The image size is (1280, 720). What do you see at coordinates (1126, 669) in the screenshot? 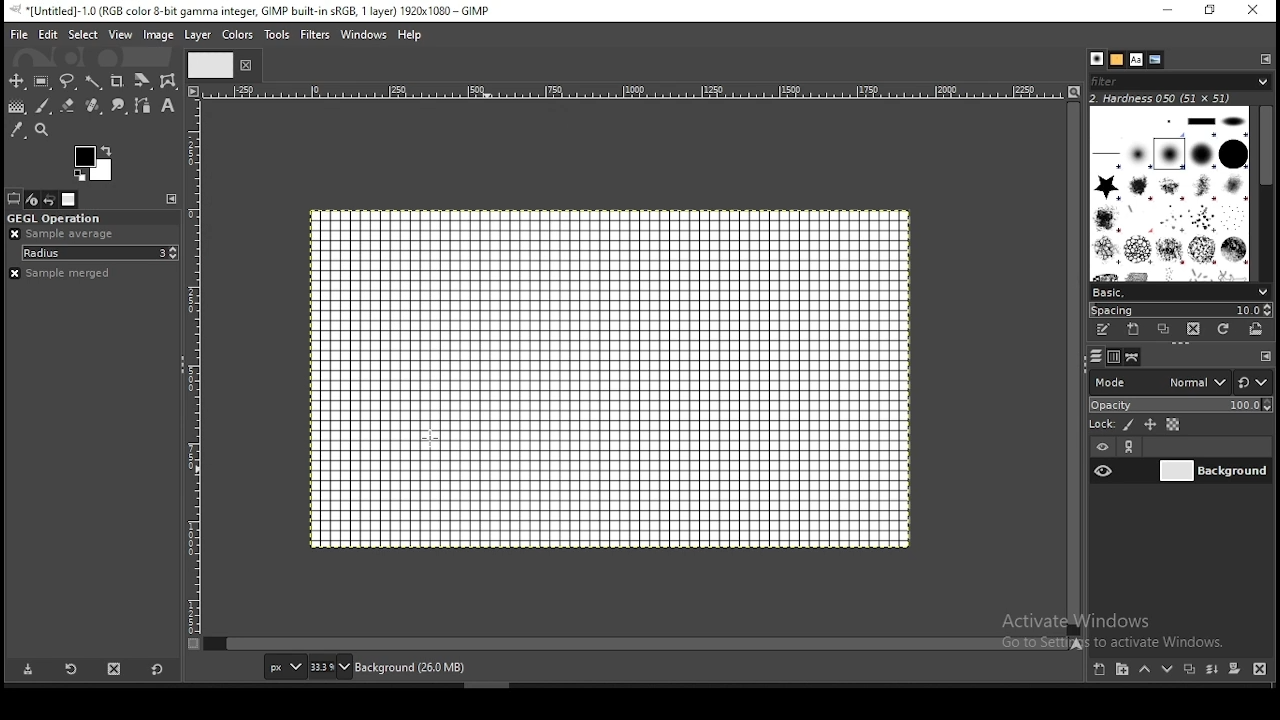
I see `new layer group` at bounding box center [1126, 669].